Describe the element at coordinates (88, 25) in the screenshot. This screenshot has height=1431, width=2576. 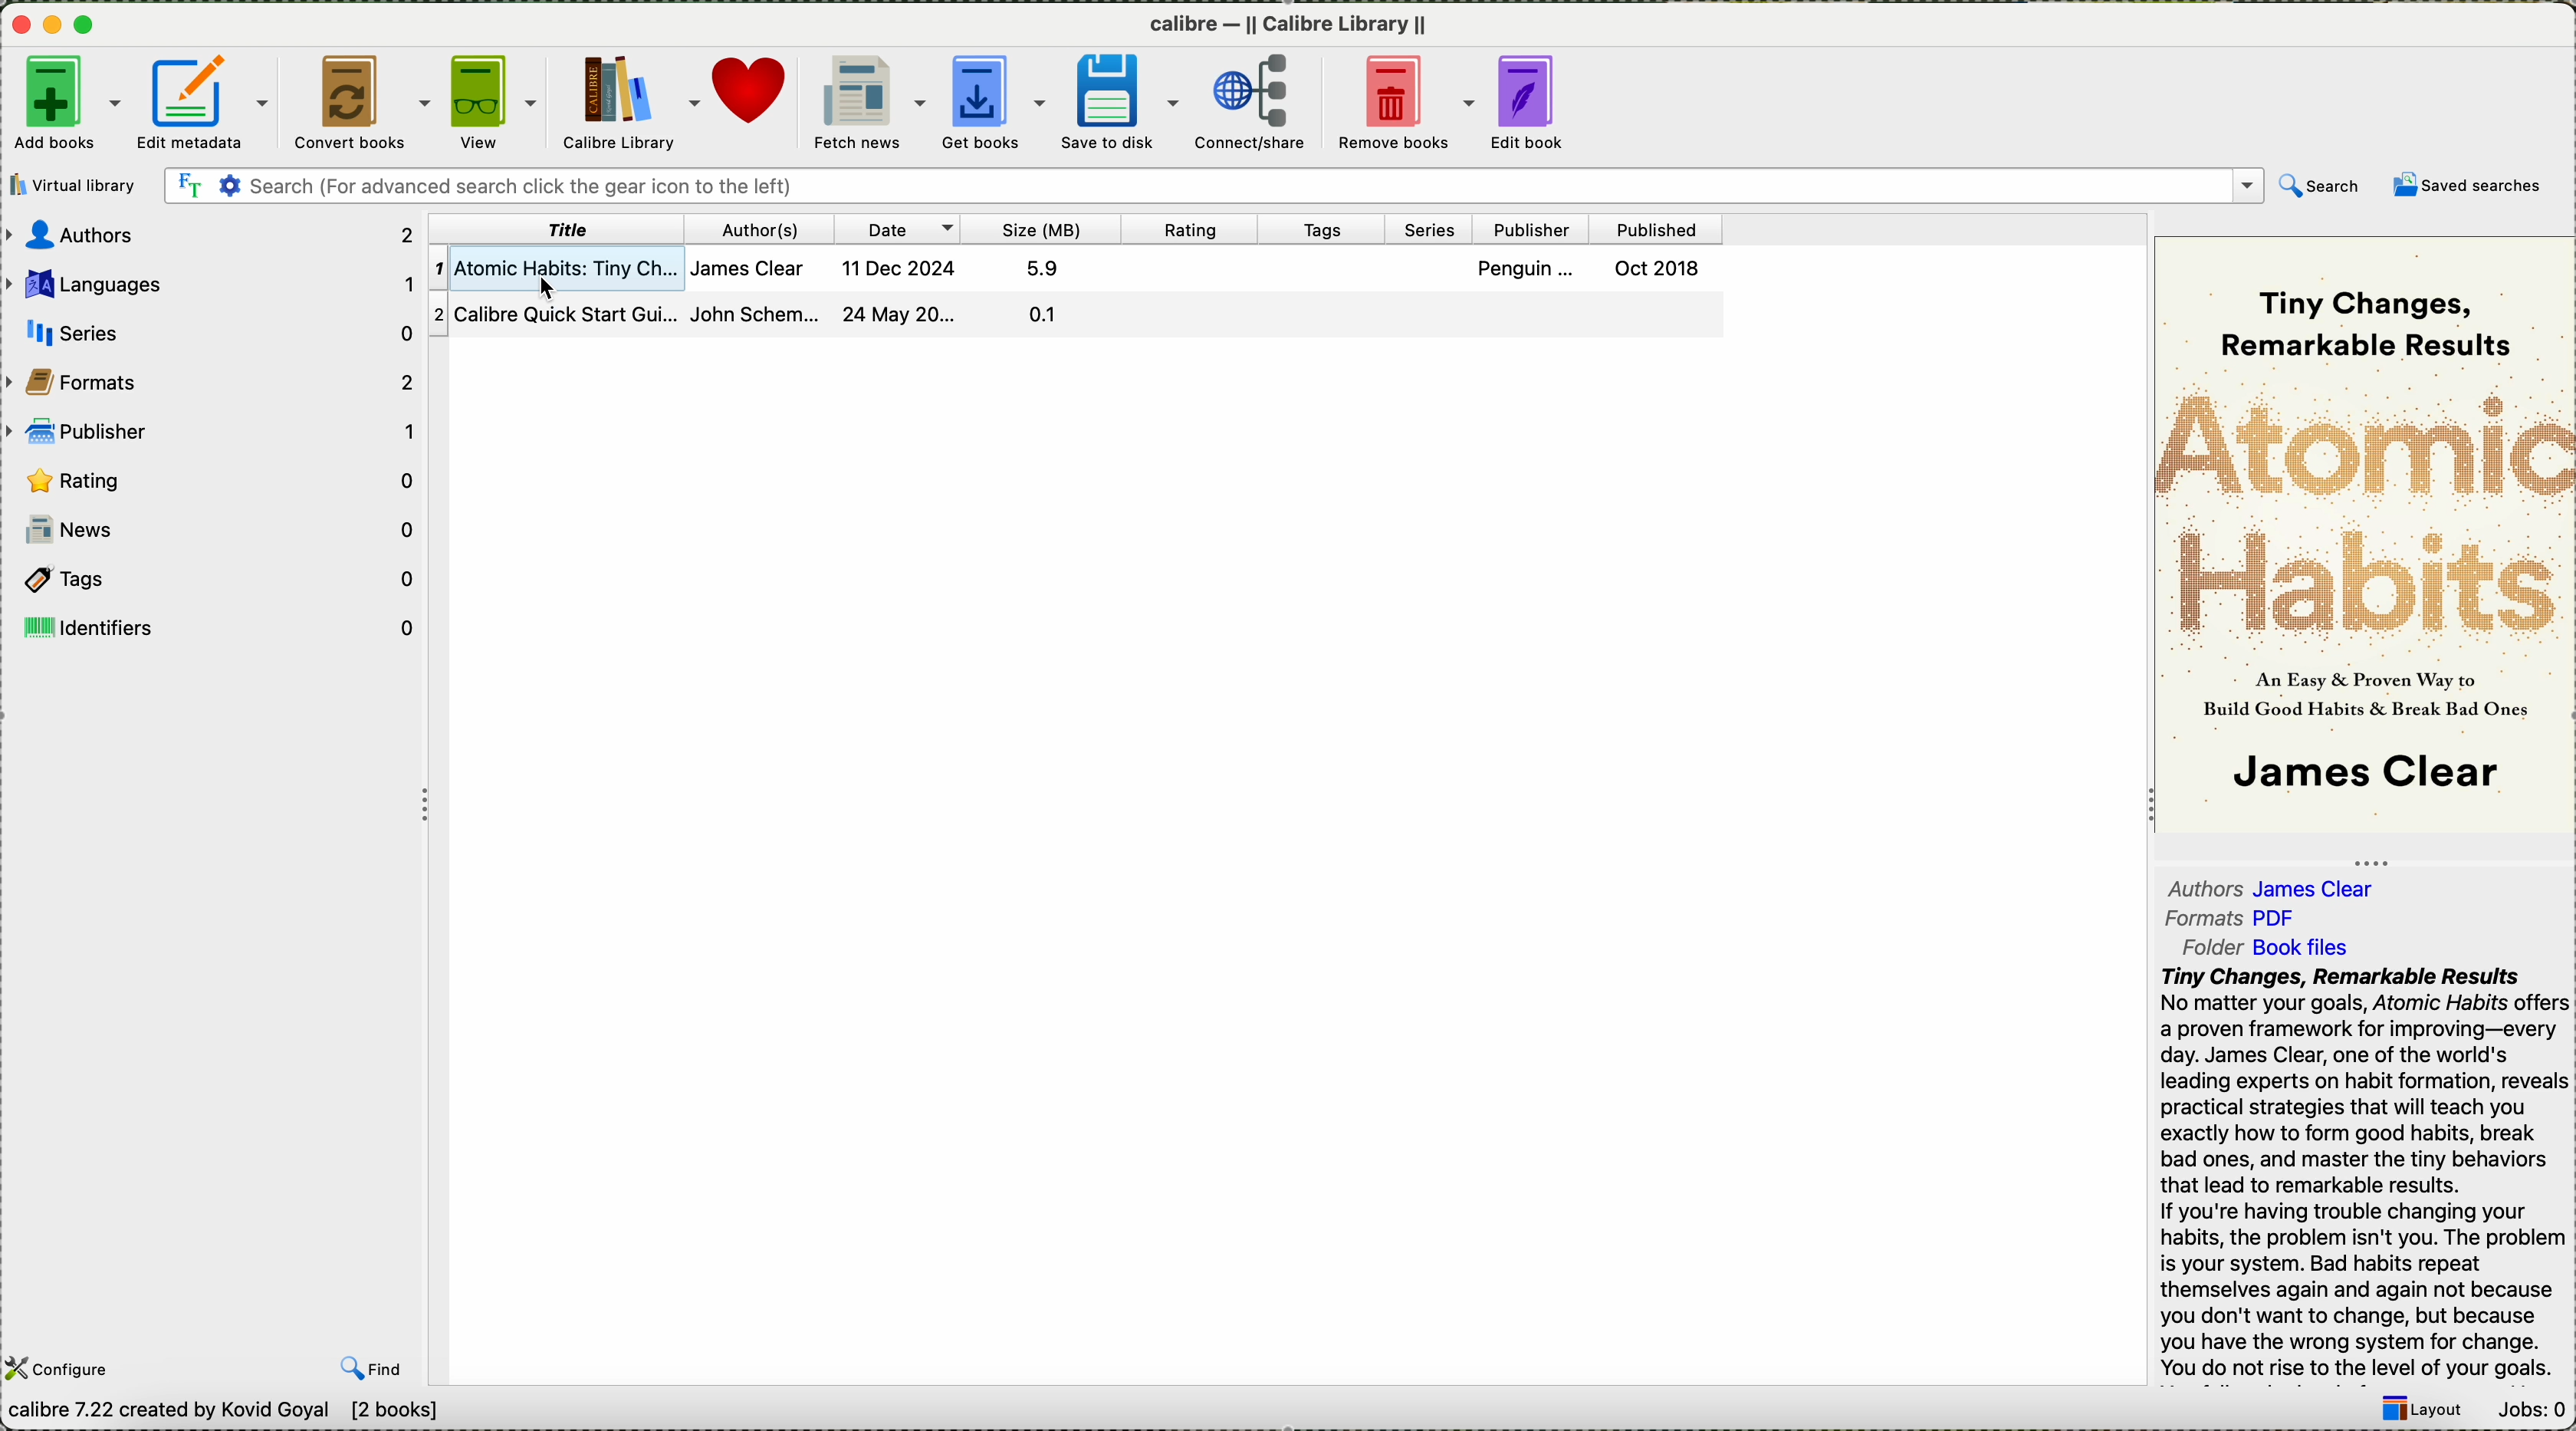
I see `maximize` at that location.